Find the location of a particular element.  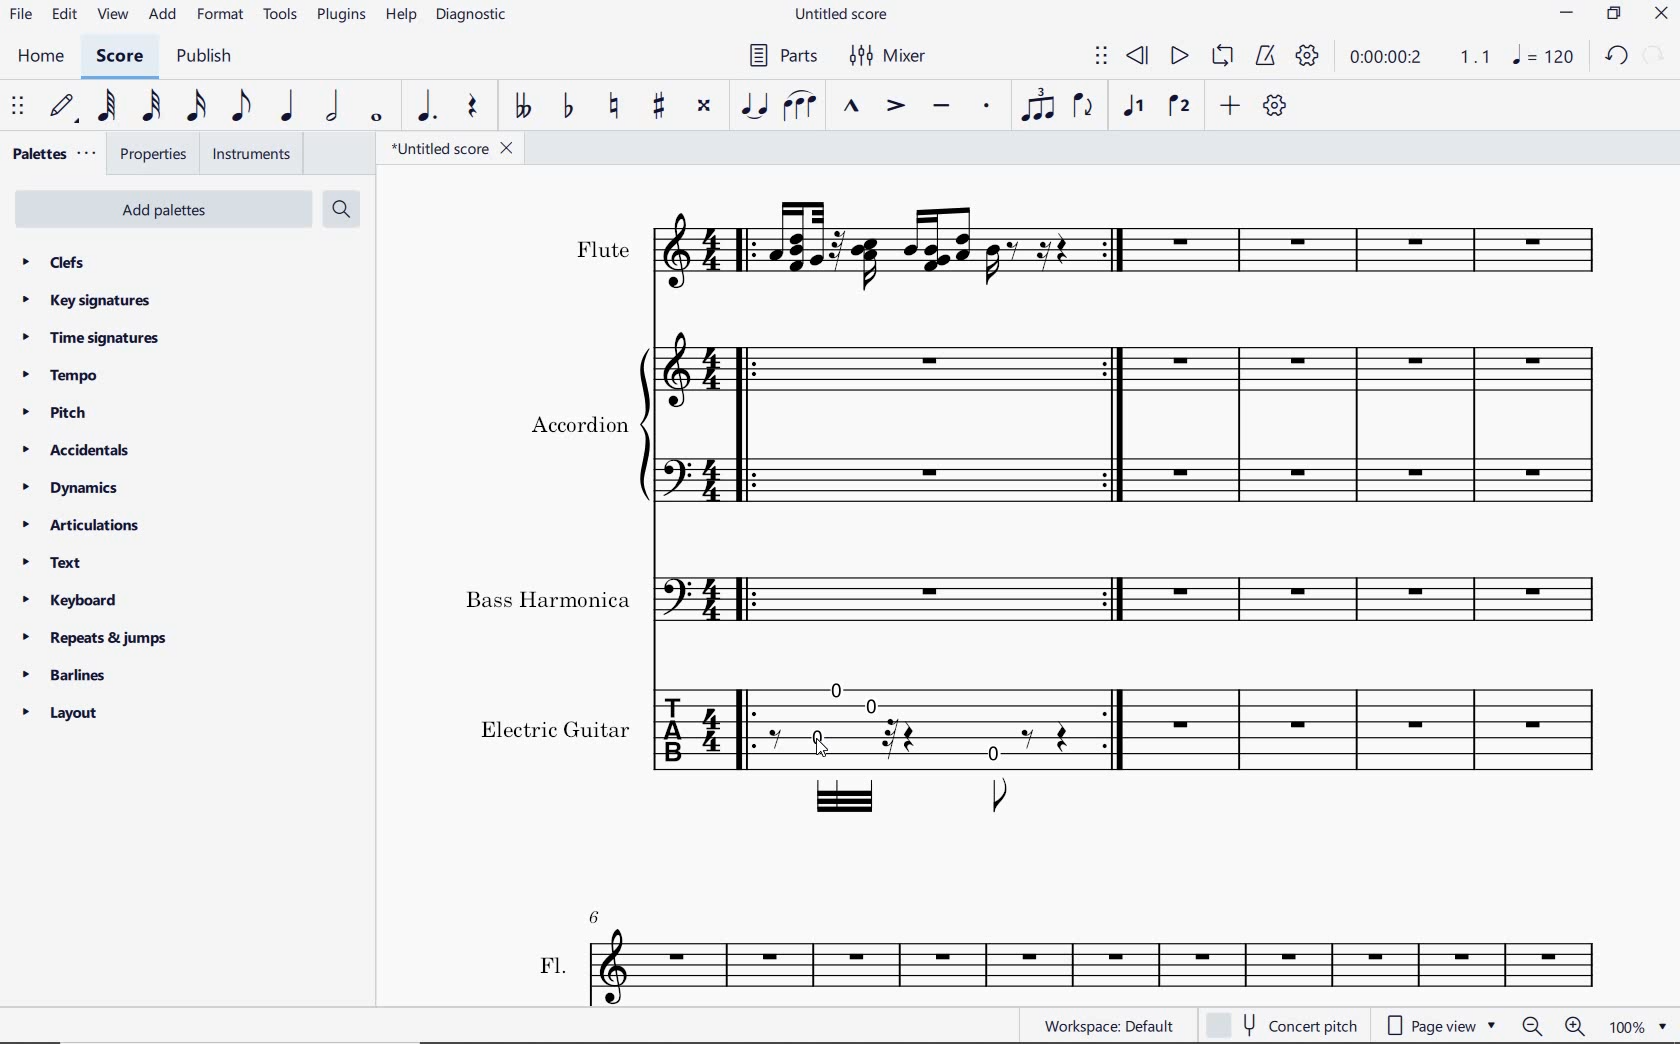

plugins is located at coordinates (339, 16).